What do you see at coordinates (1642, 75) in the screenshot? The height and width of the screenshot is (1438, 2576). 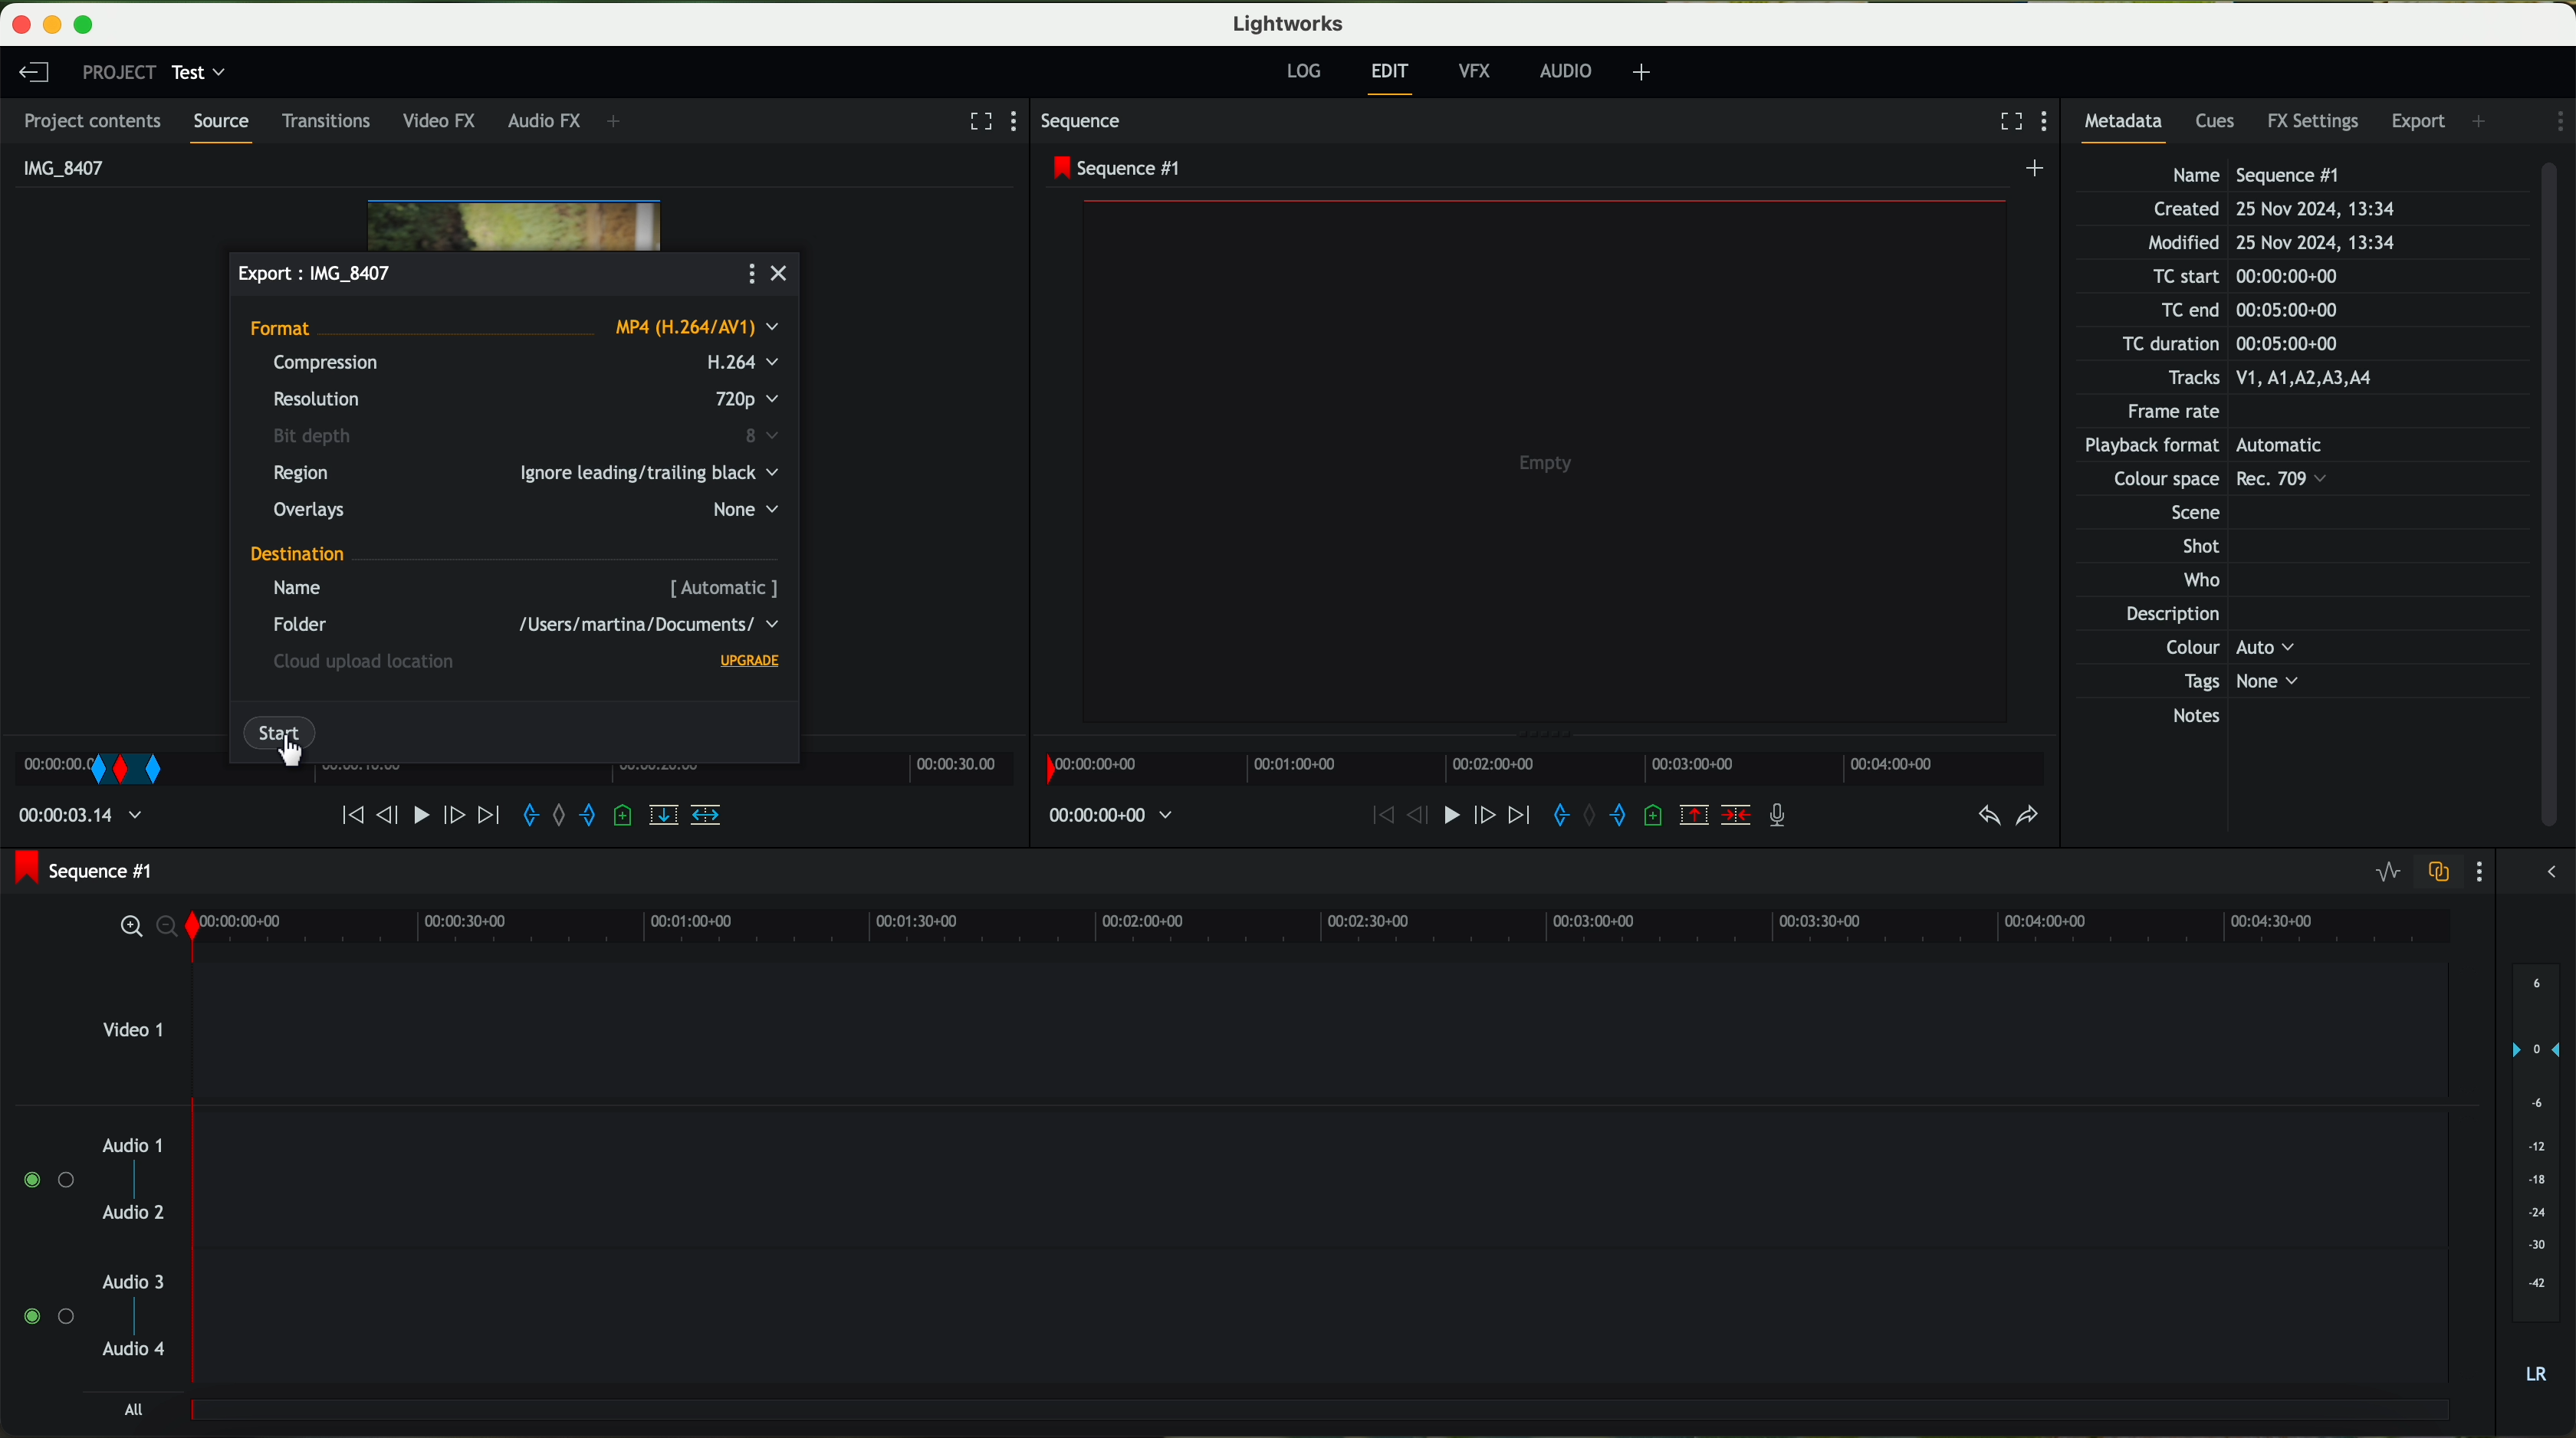 I see `+` at bounding box center [1642, 75].